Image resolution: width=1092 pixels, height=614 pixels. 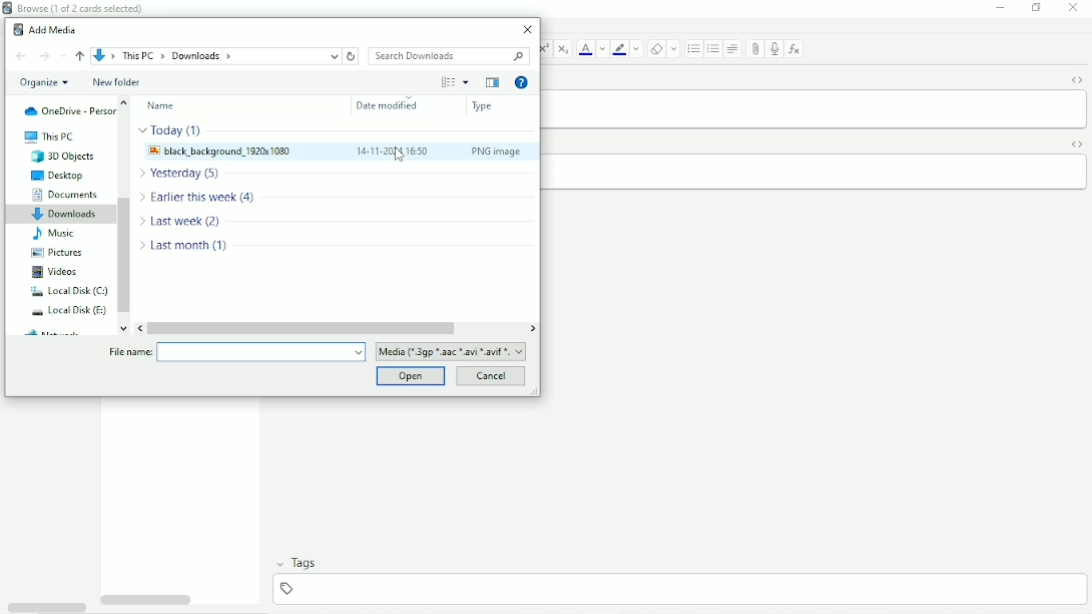 I want to click on file name, so click(x=126, y=352).